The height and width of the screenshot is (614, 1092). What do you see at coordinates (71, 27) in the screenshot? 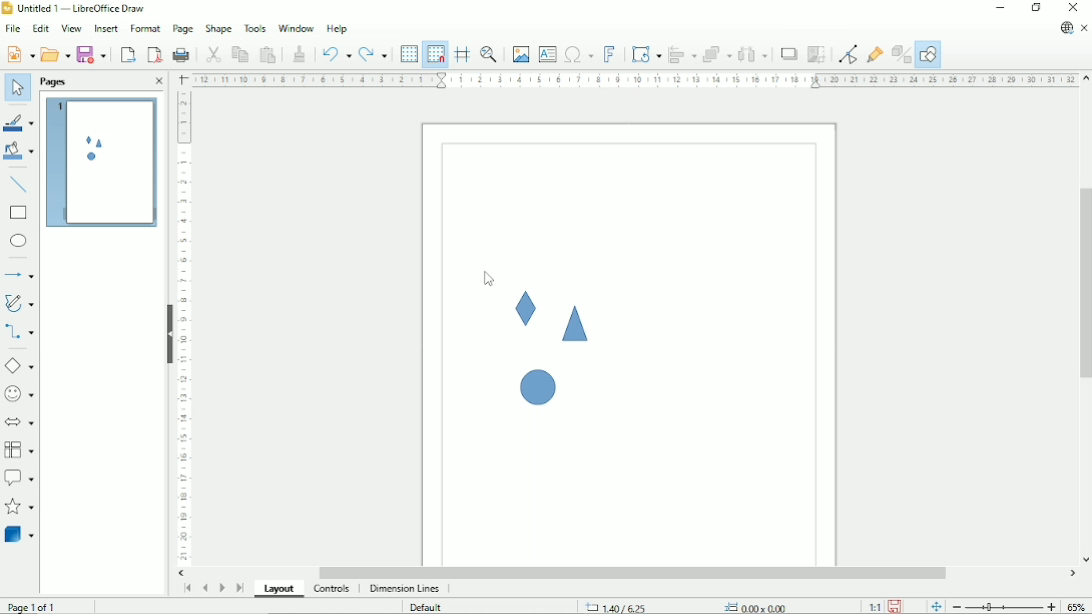
I see `View` at bounding box center [71, 27].